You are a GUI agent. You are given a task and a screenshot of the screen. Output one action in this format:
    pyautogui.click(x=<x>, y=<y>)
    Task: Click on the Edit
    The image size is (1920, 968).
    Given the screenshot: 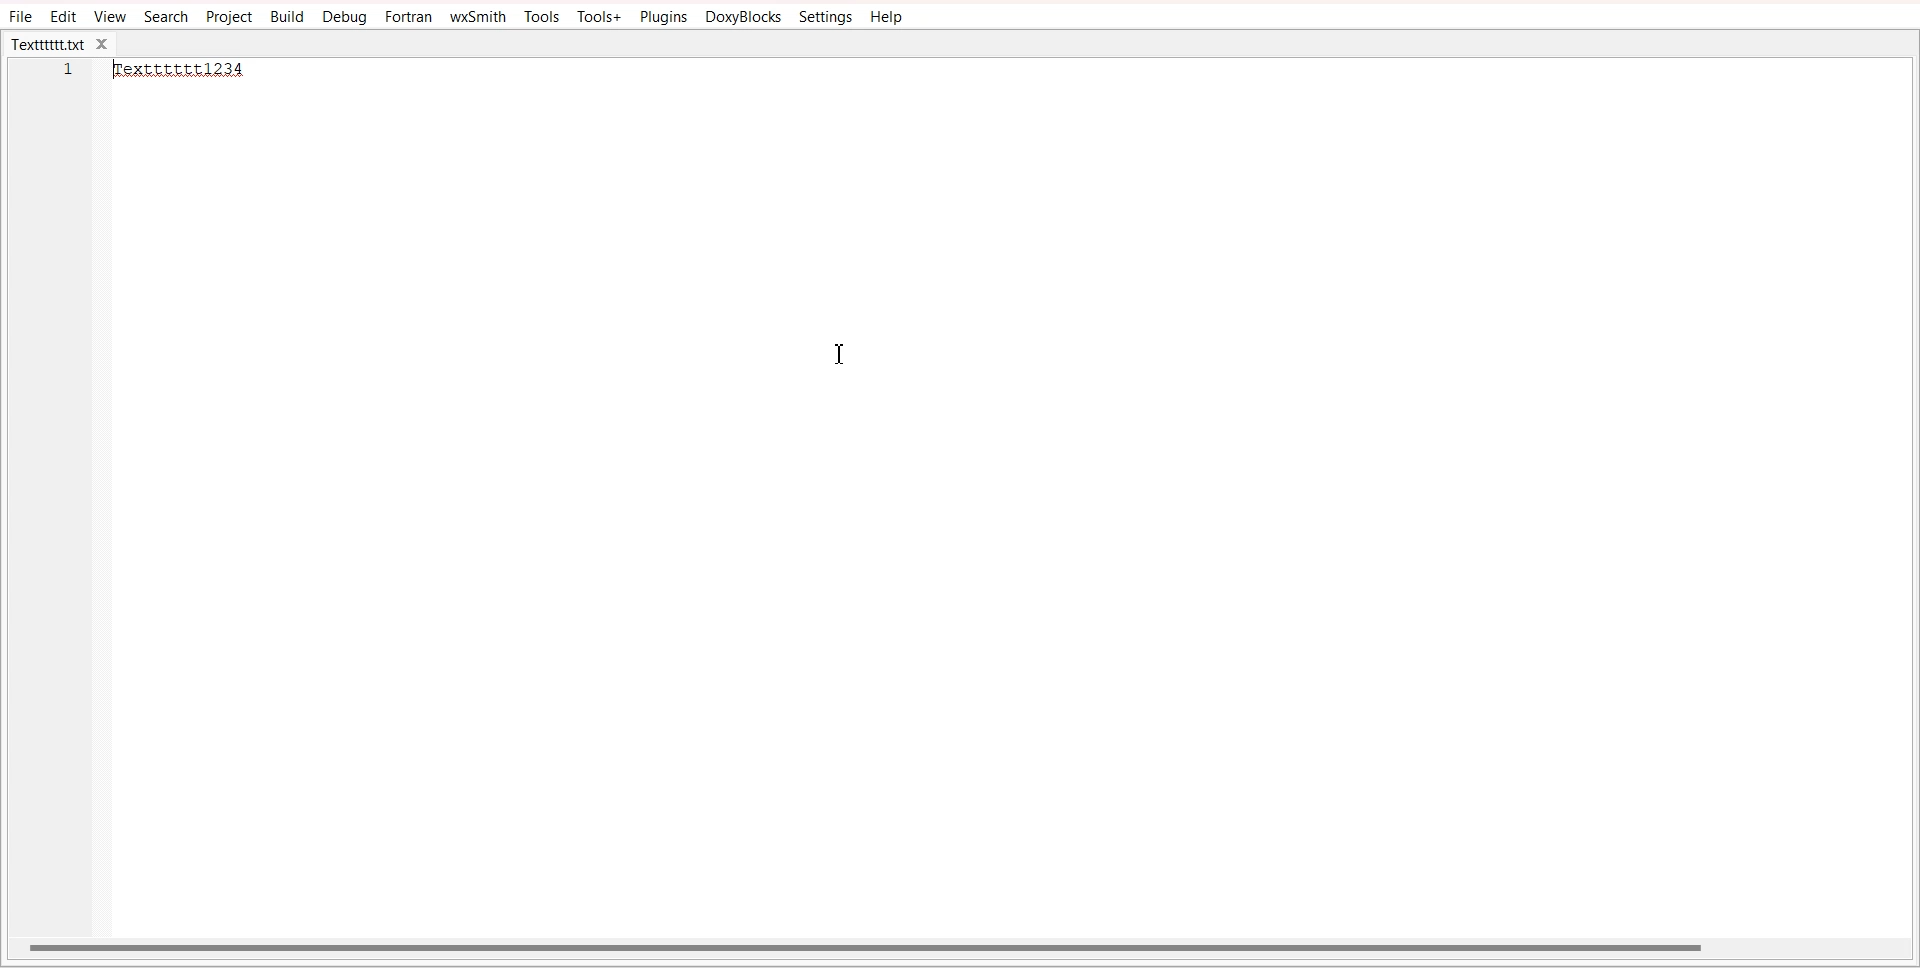 What is the action you would take?
    pyautogui.click(x=63, y=16)
    